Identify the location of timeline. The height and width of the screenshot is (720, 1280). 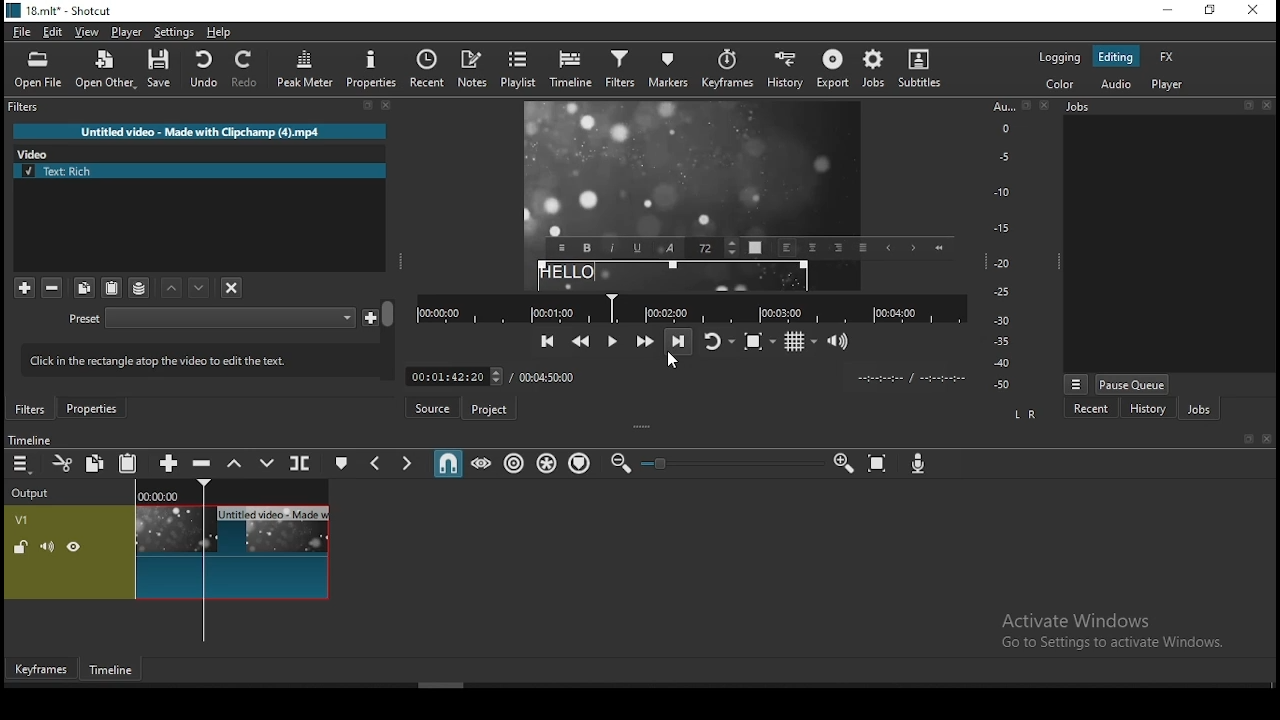
(113, 671).